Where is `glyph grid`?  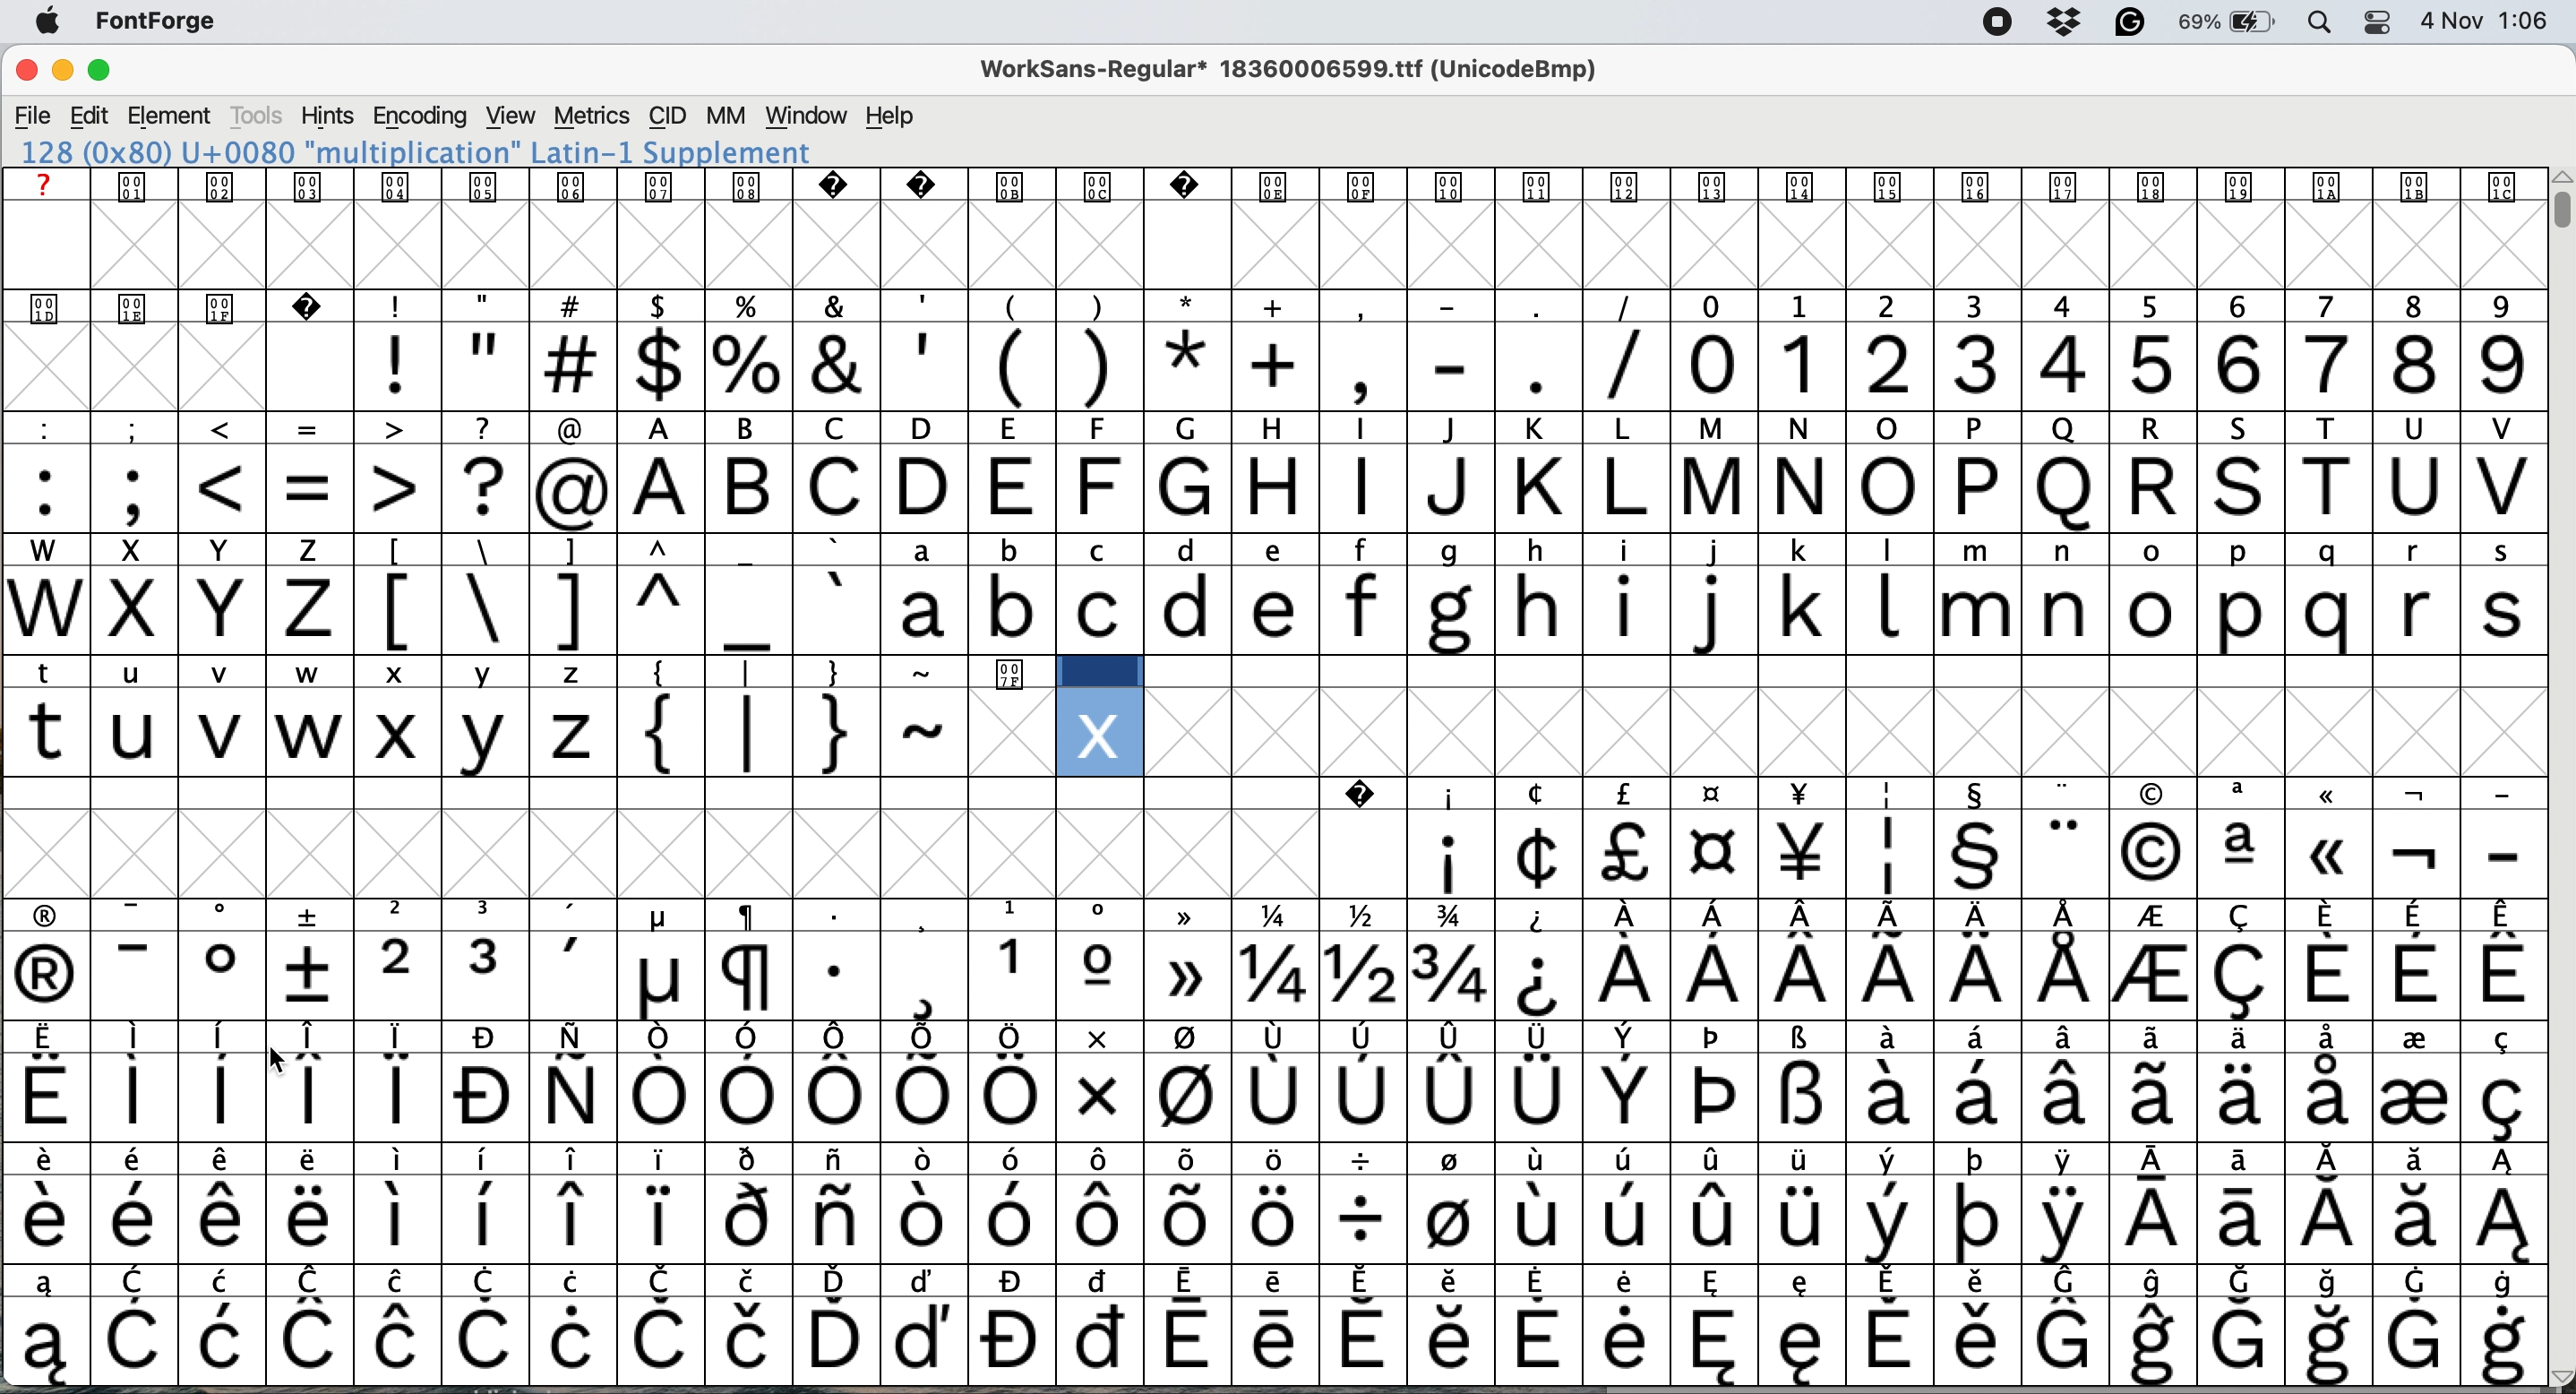 glyph grid is located at coordinates (1285, 247).